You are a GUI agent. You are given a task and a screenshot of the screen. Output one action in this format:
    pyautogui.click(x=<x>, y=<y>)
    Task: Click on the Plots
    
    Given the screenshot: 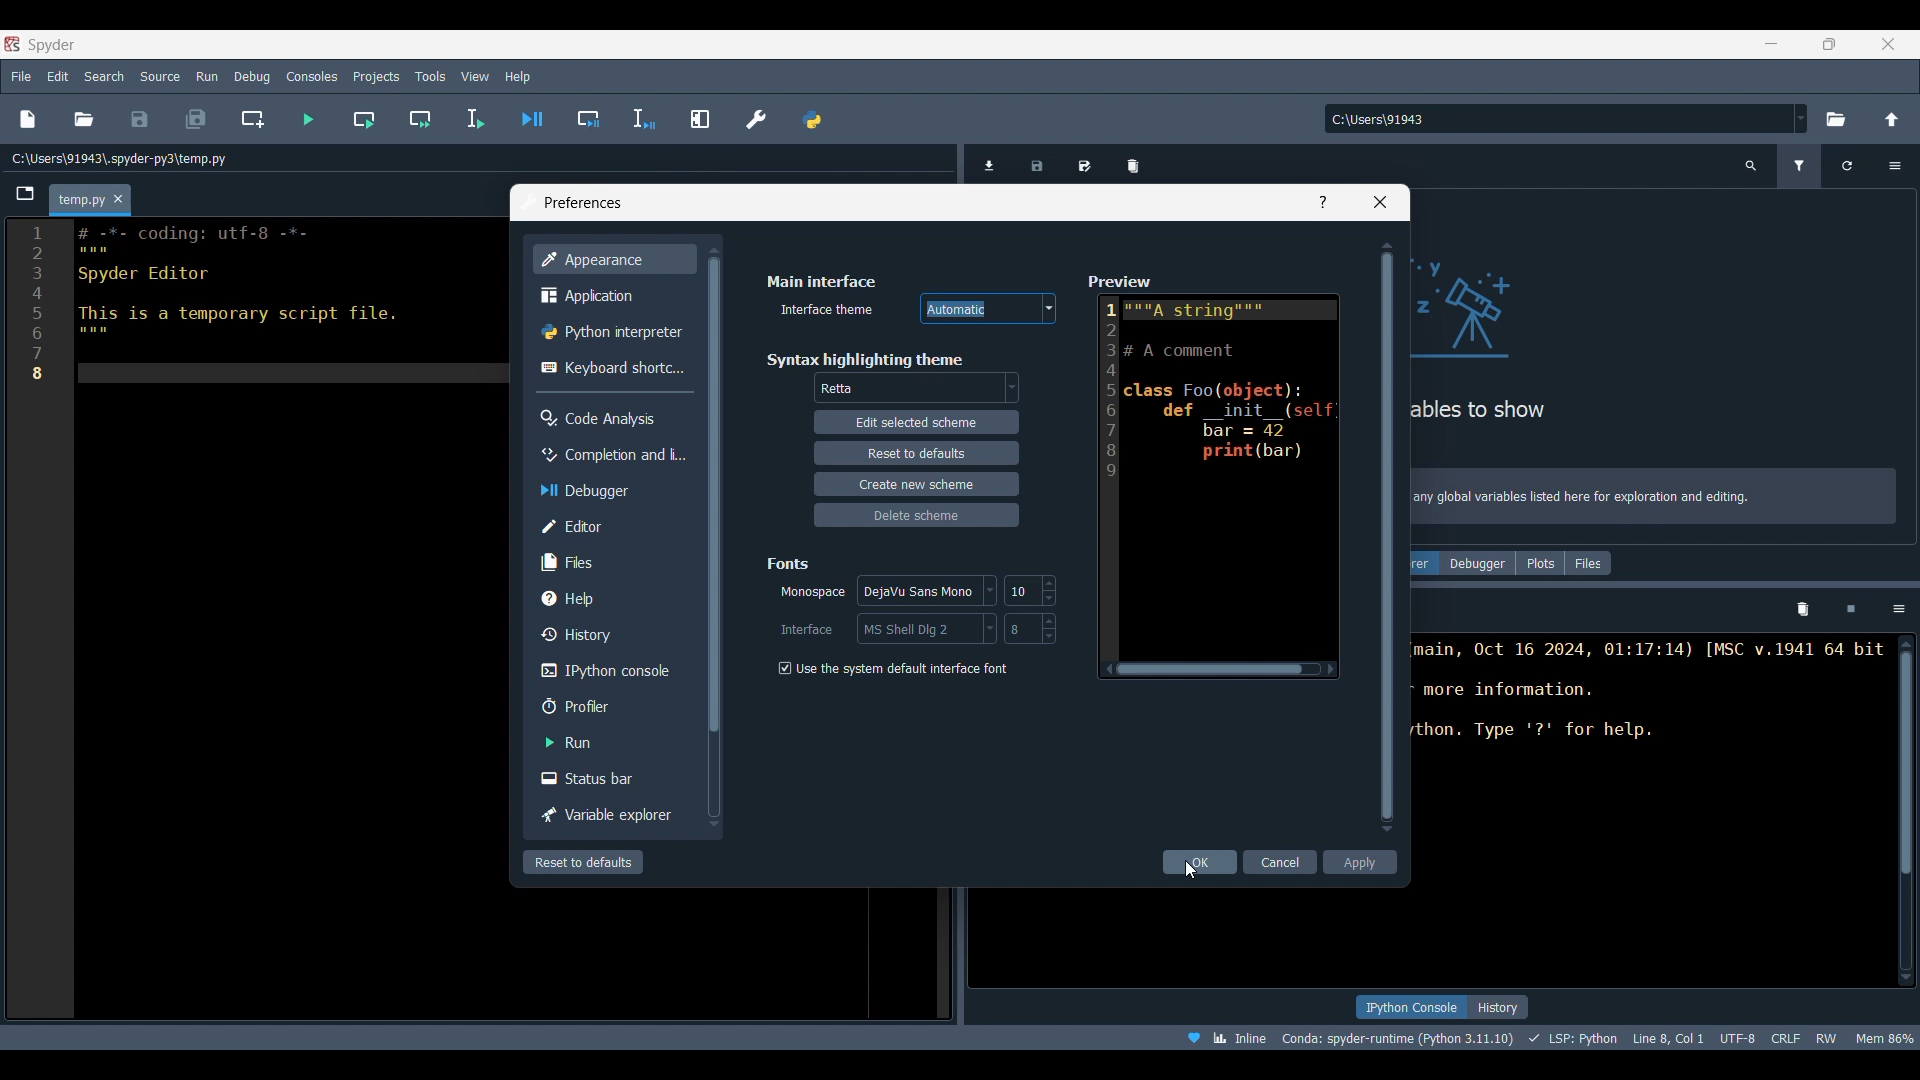 What is the action you would take?
    pyautogui.click(x=1540, y=563)
    